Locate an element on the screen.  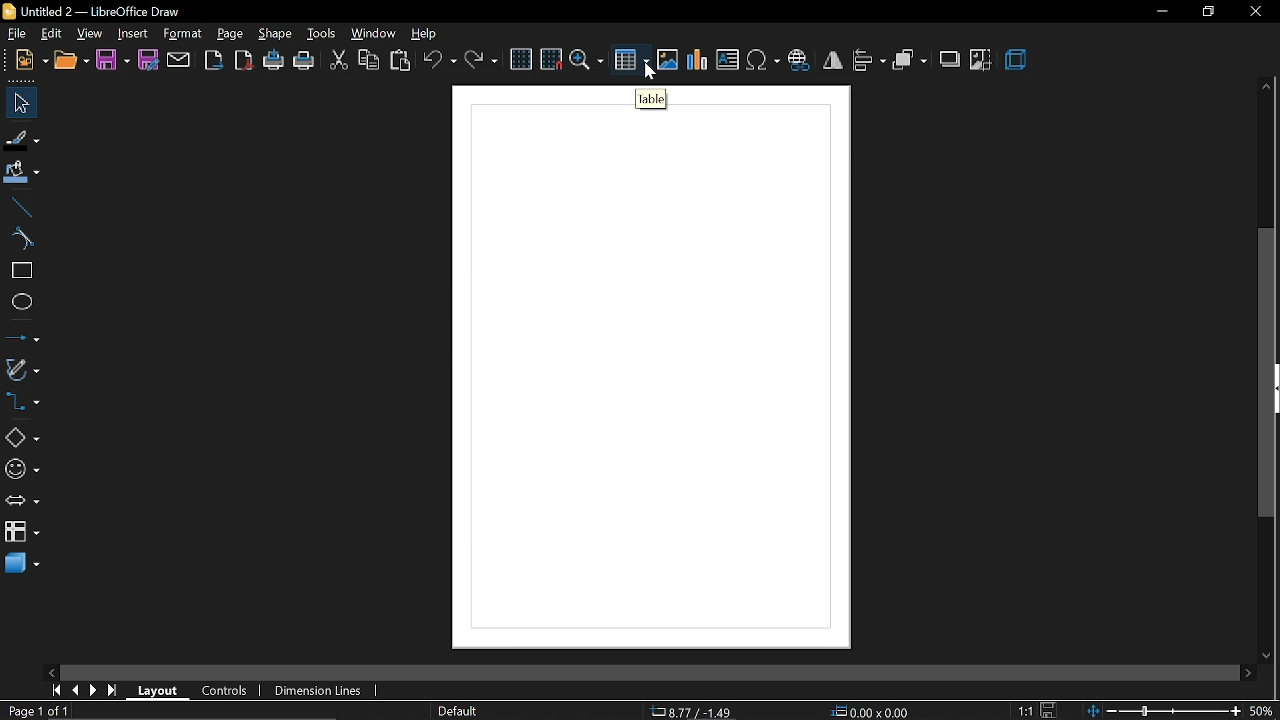
grid is located at coordinates (522, 59).